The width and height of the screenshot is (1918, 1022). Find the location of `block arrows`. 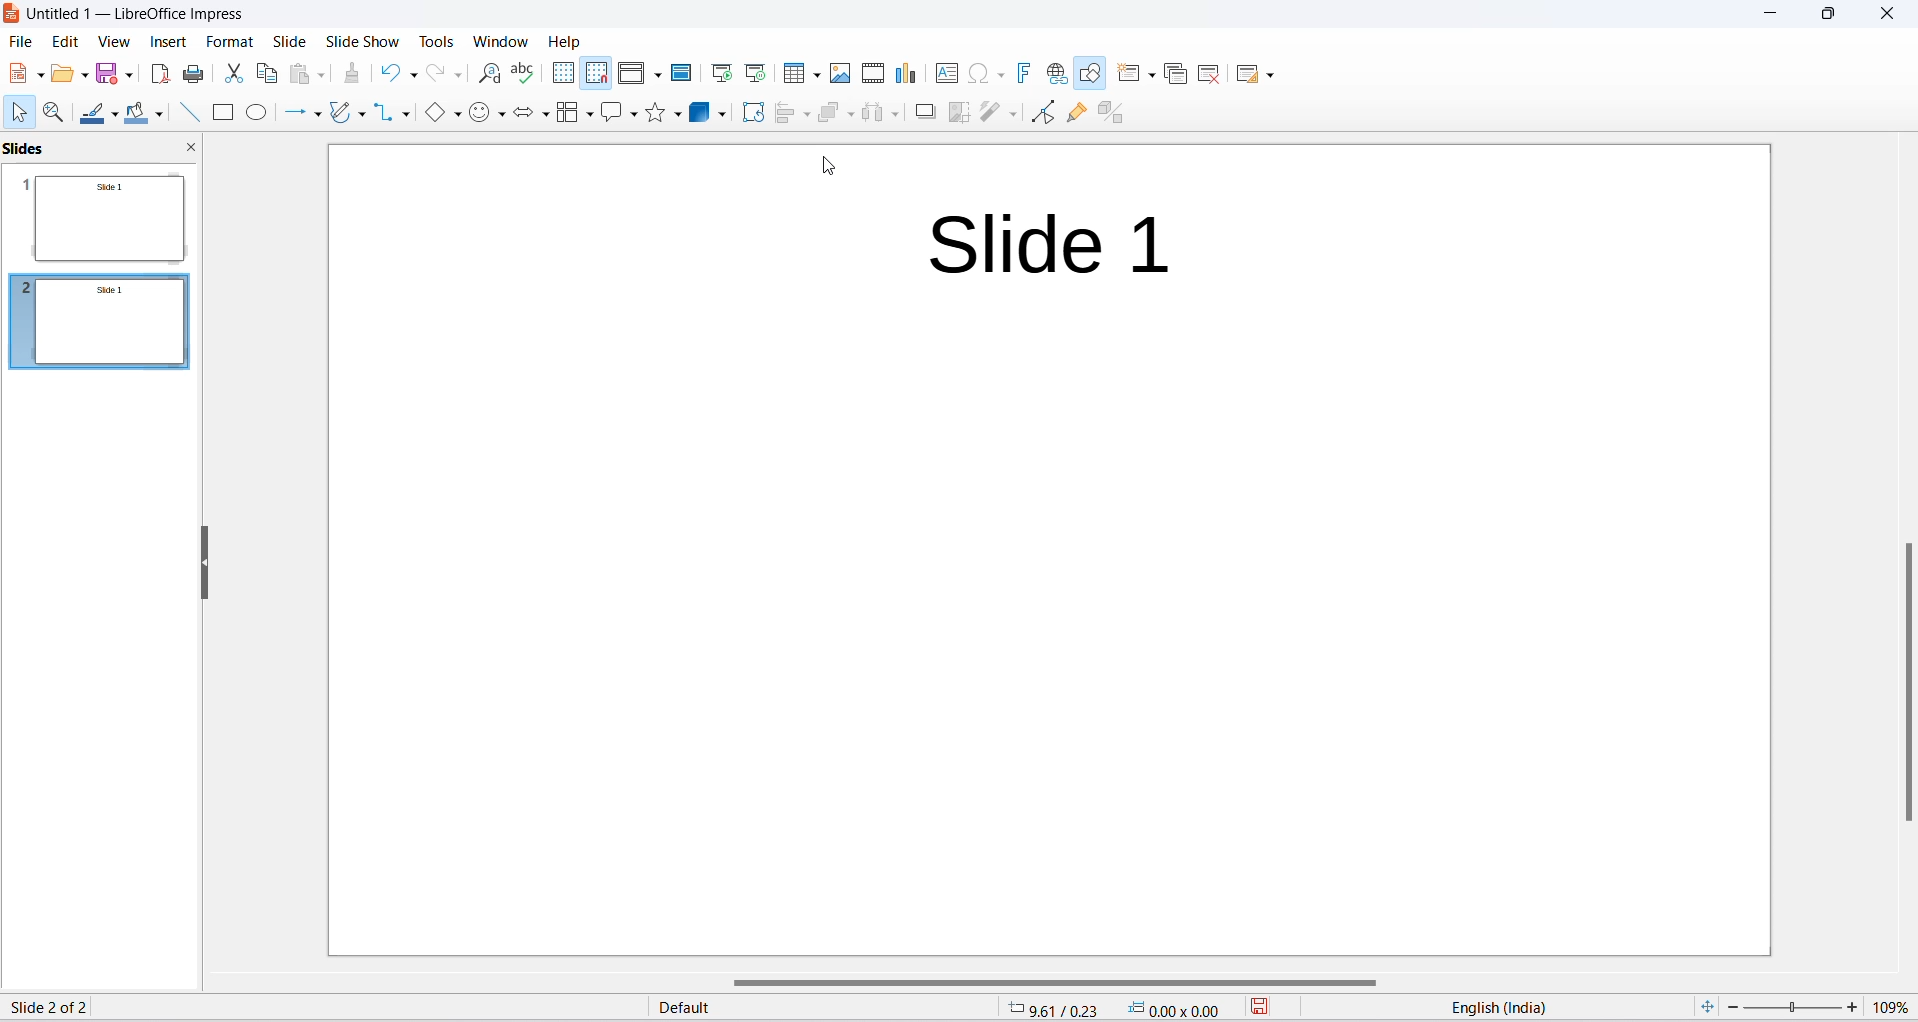

block arrows is located at coordinates (533, 113).